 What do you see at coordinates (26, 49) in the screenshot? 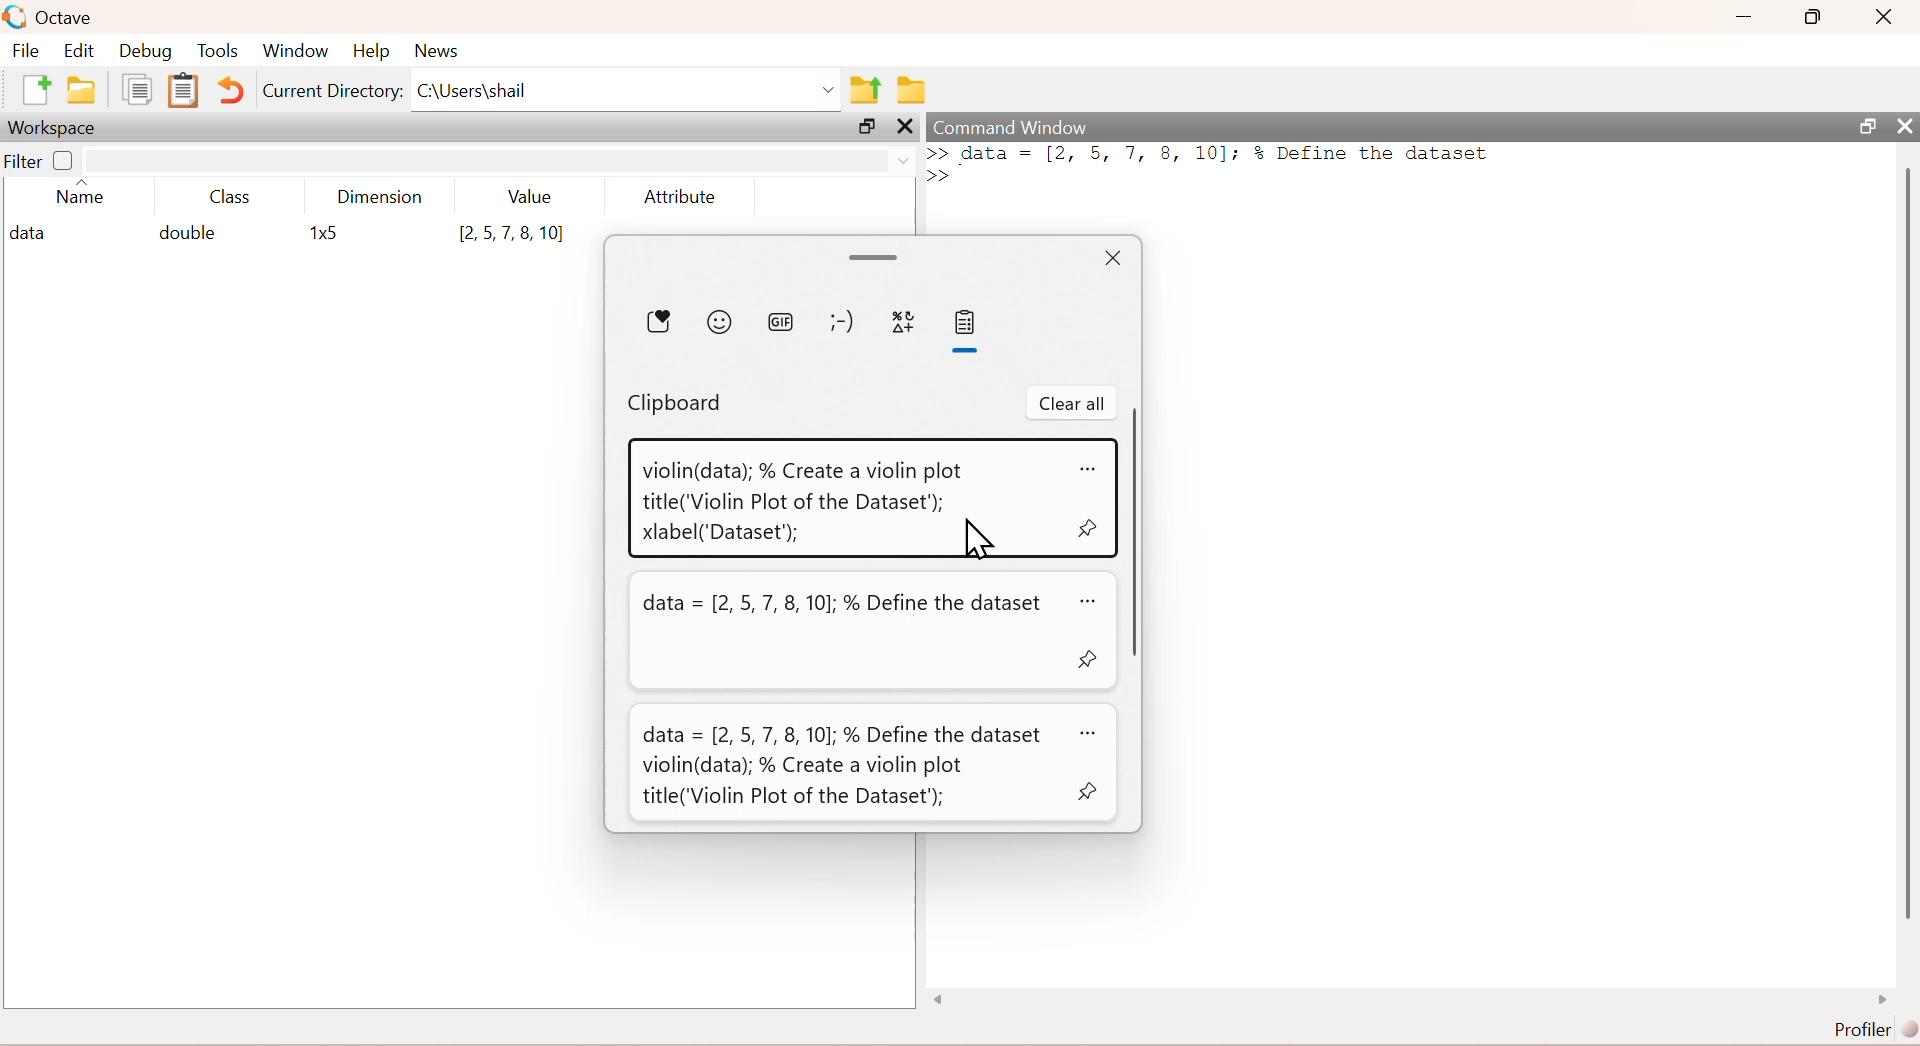
I see `file` at bounding box center [26, 49].